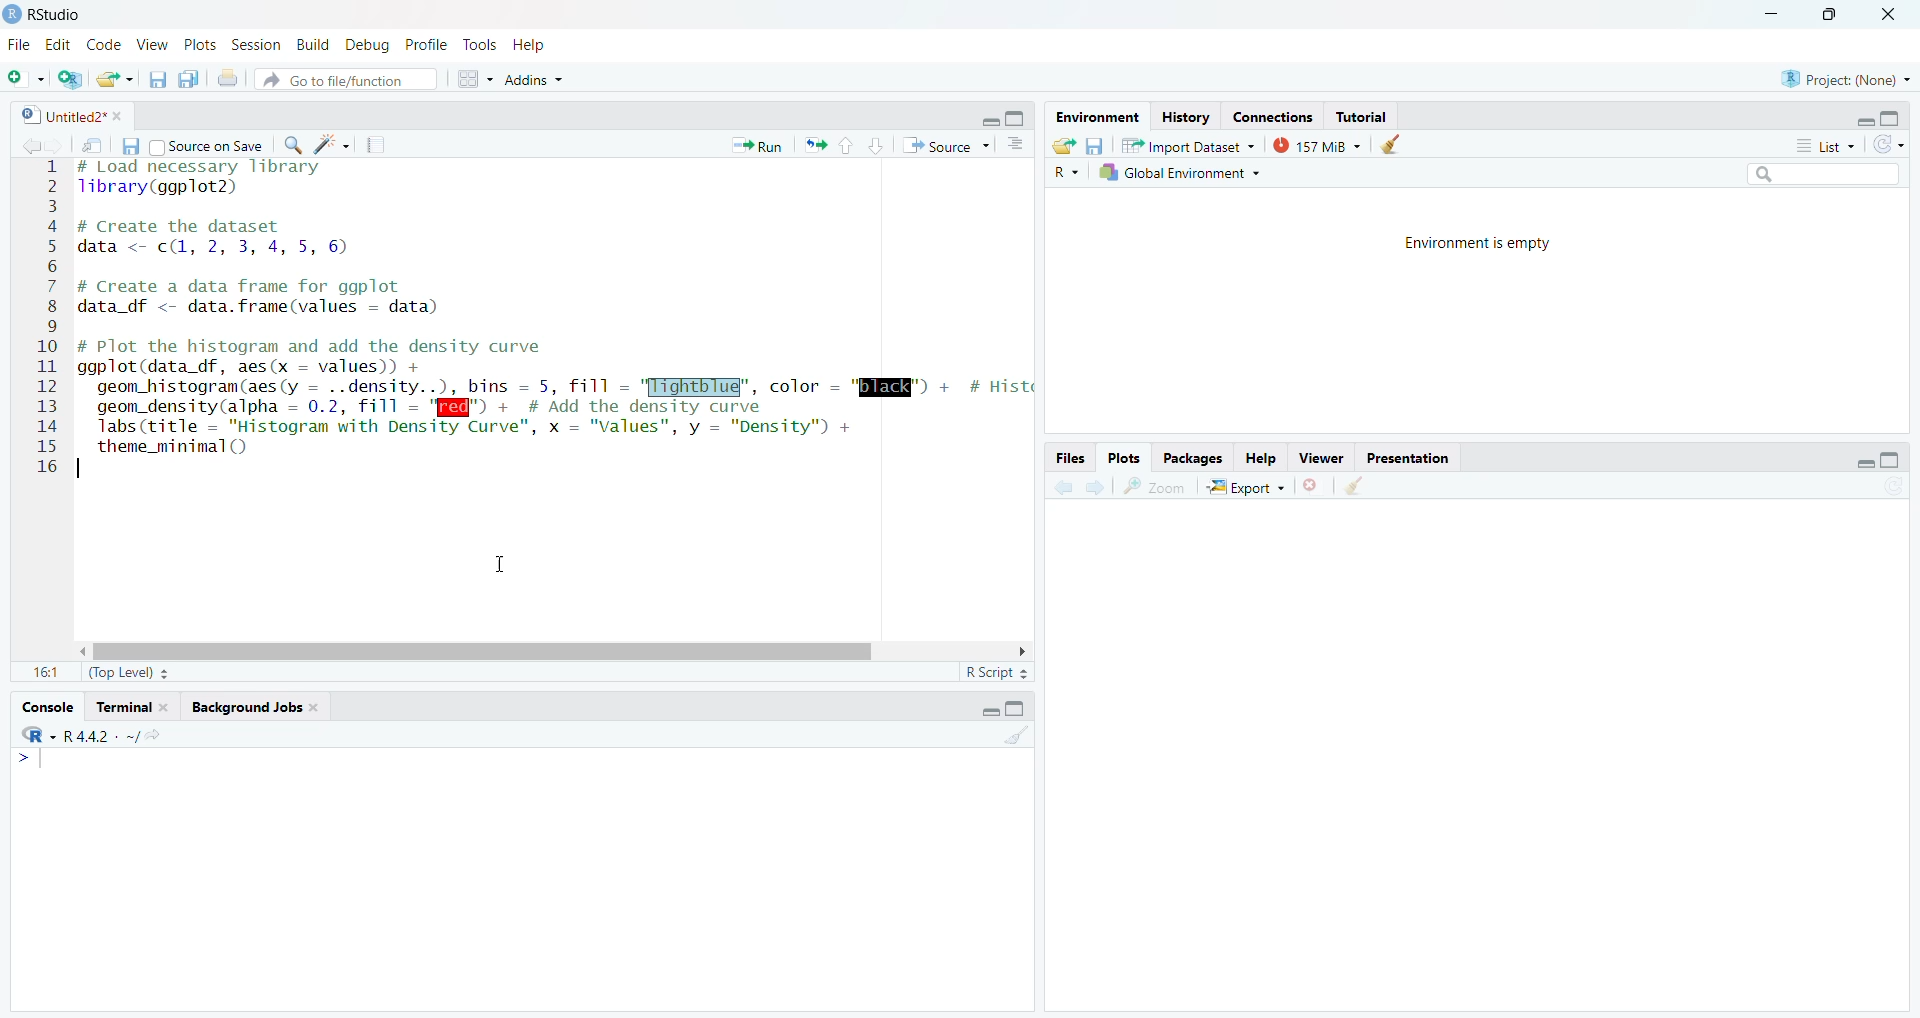 This screenshot has width=1920, height=1018. Describe the element at coordinates (480, 44) in the screenshot. I see `Tools` at that location.